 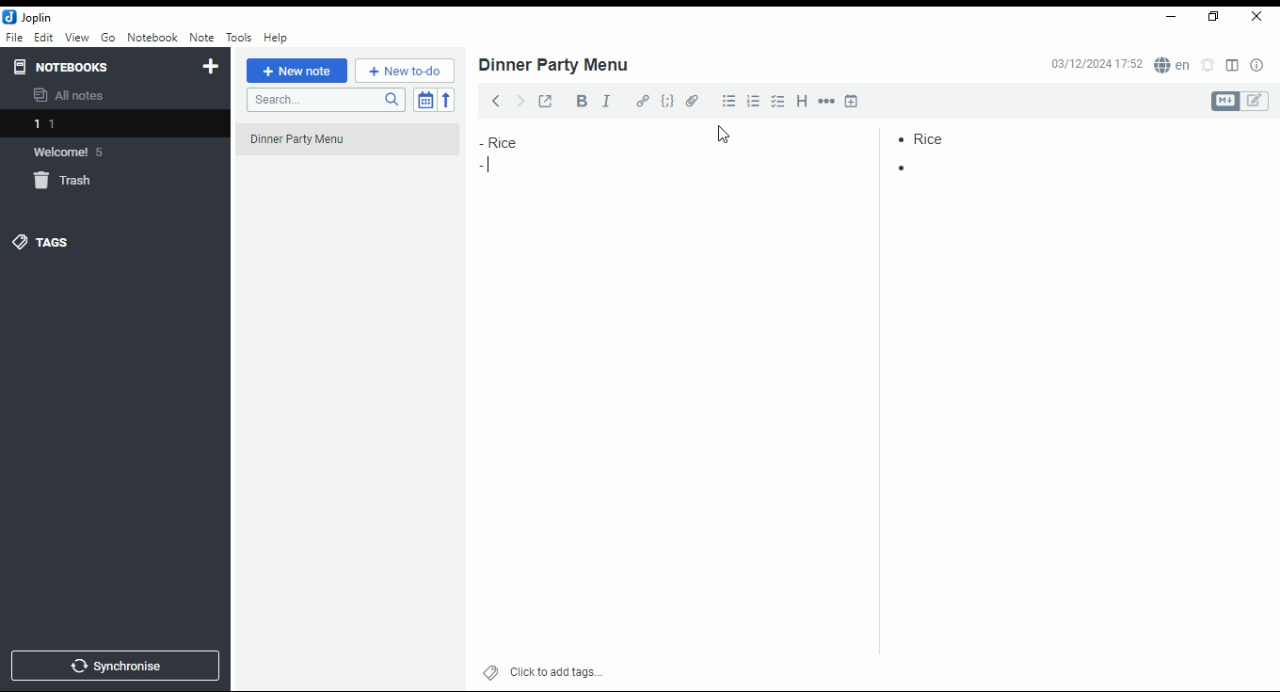 I want to click on insert time, so click(x=851, y=100).